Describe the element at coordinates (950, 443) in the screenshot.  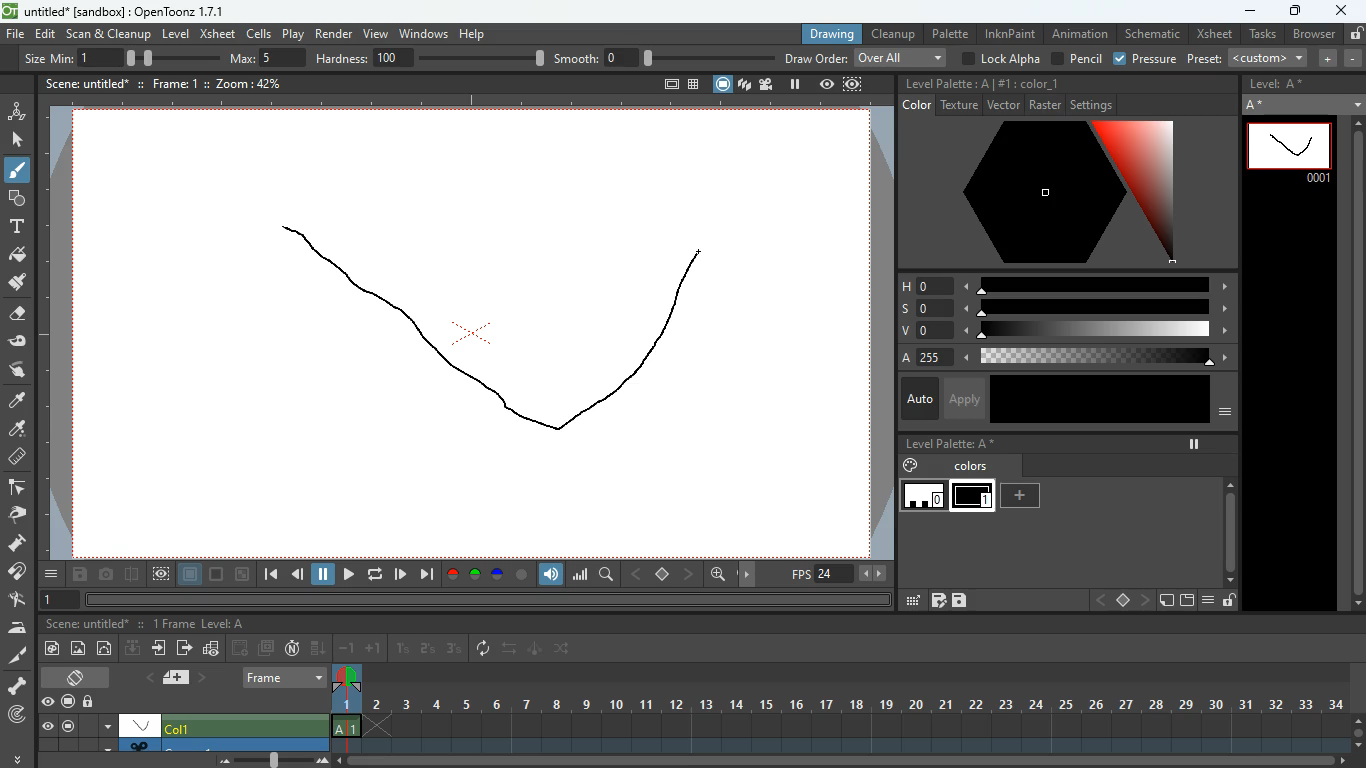
I see `level palette` at that location.